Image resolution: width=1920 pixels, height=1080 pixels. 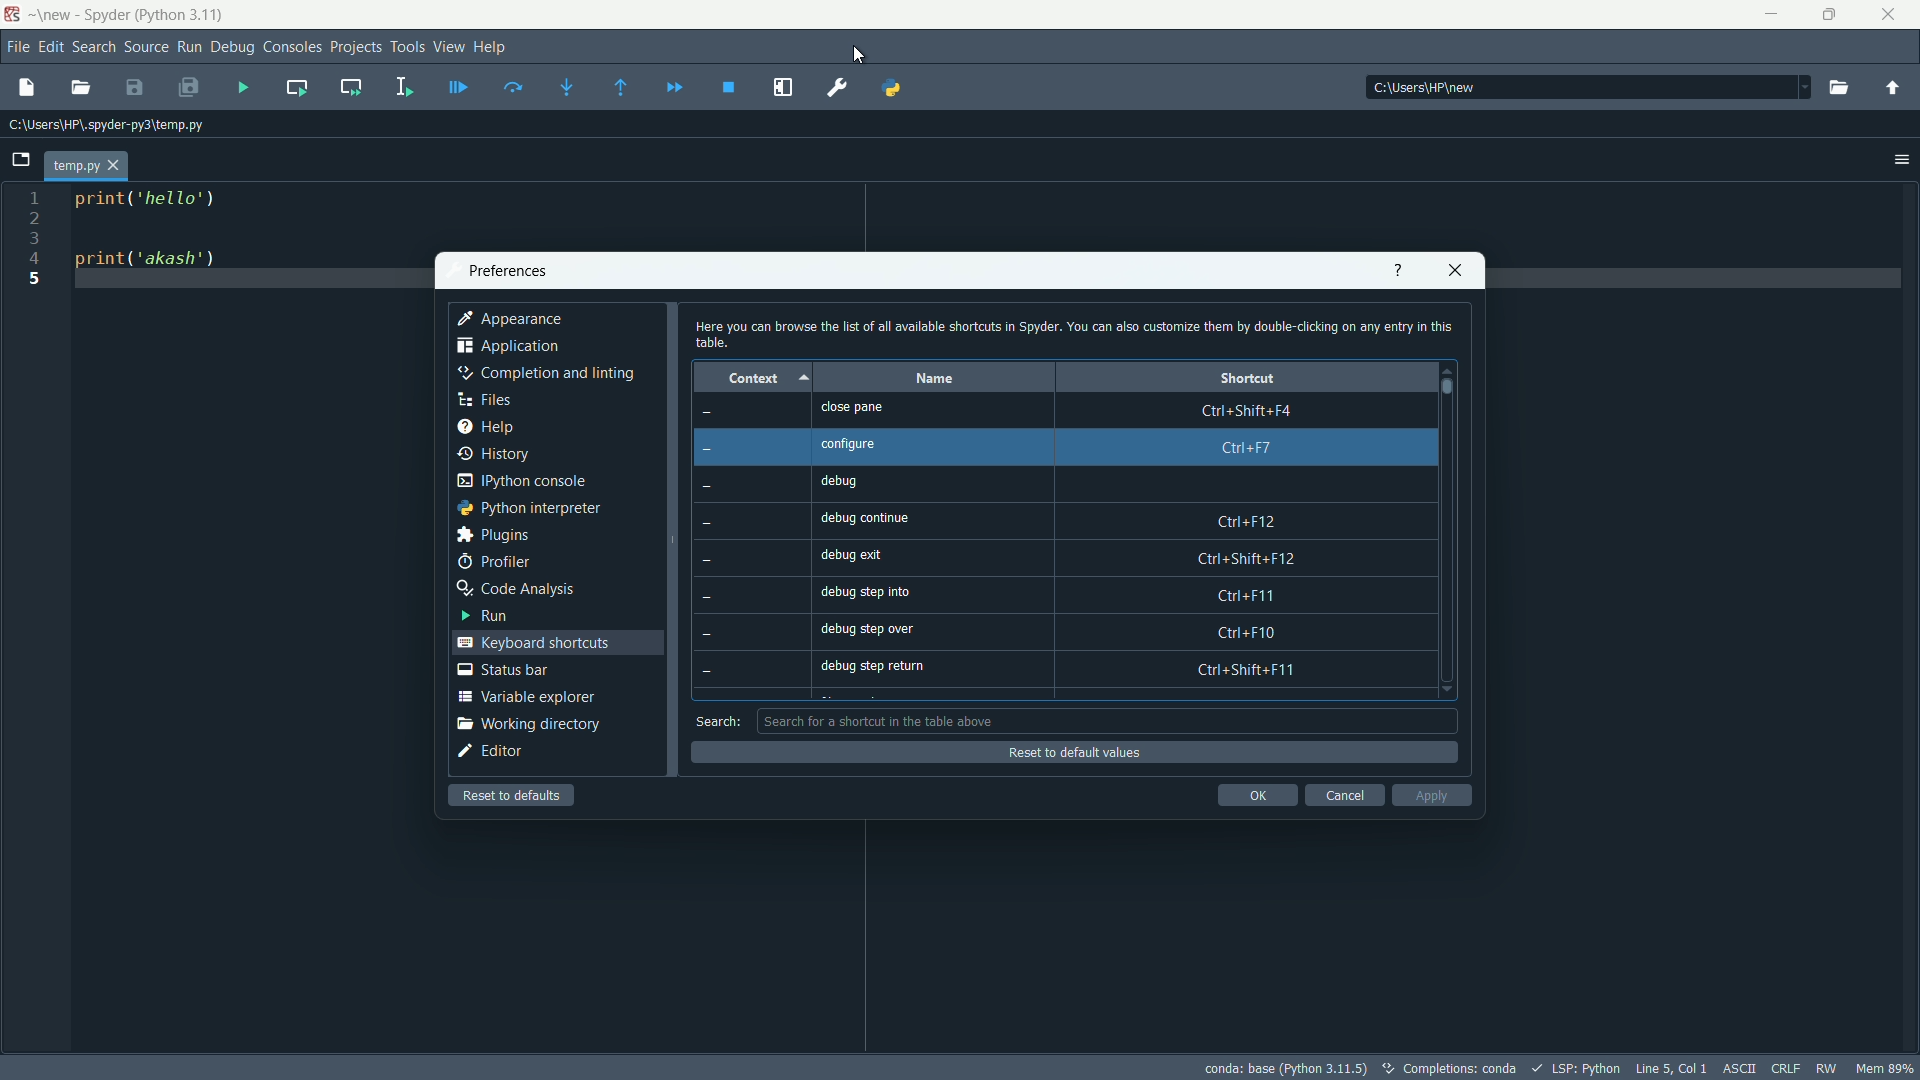 I want to click on maximize current pane, so click(x=783, y=88).